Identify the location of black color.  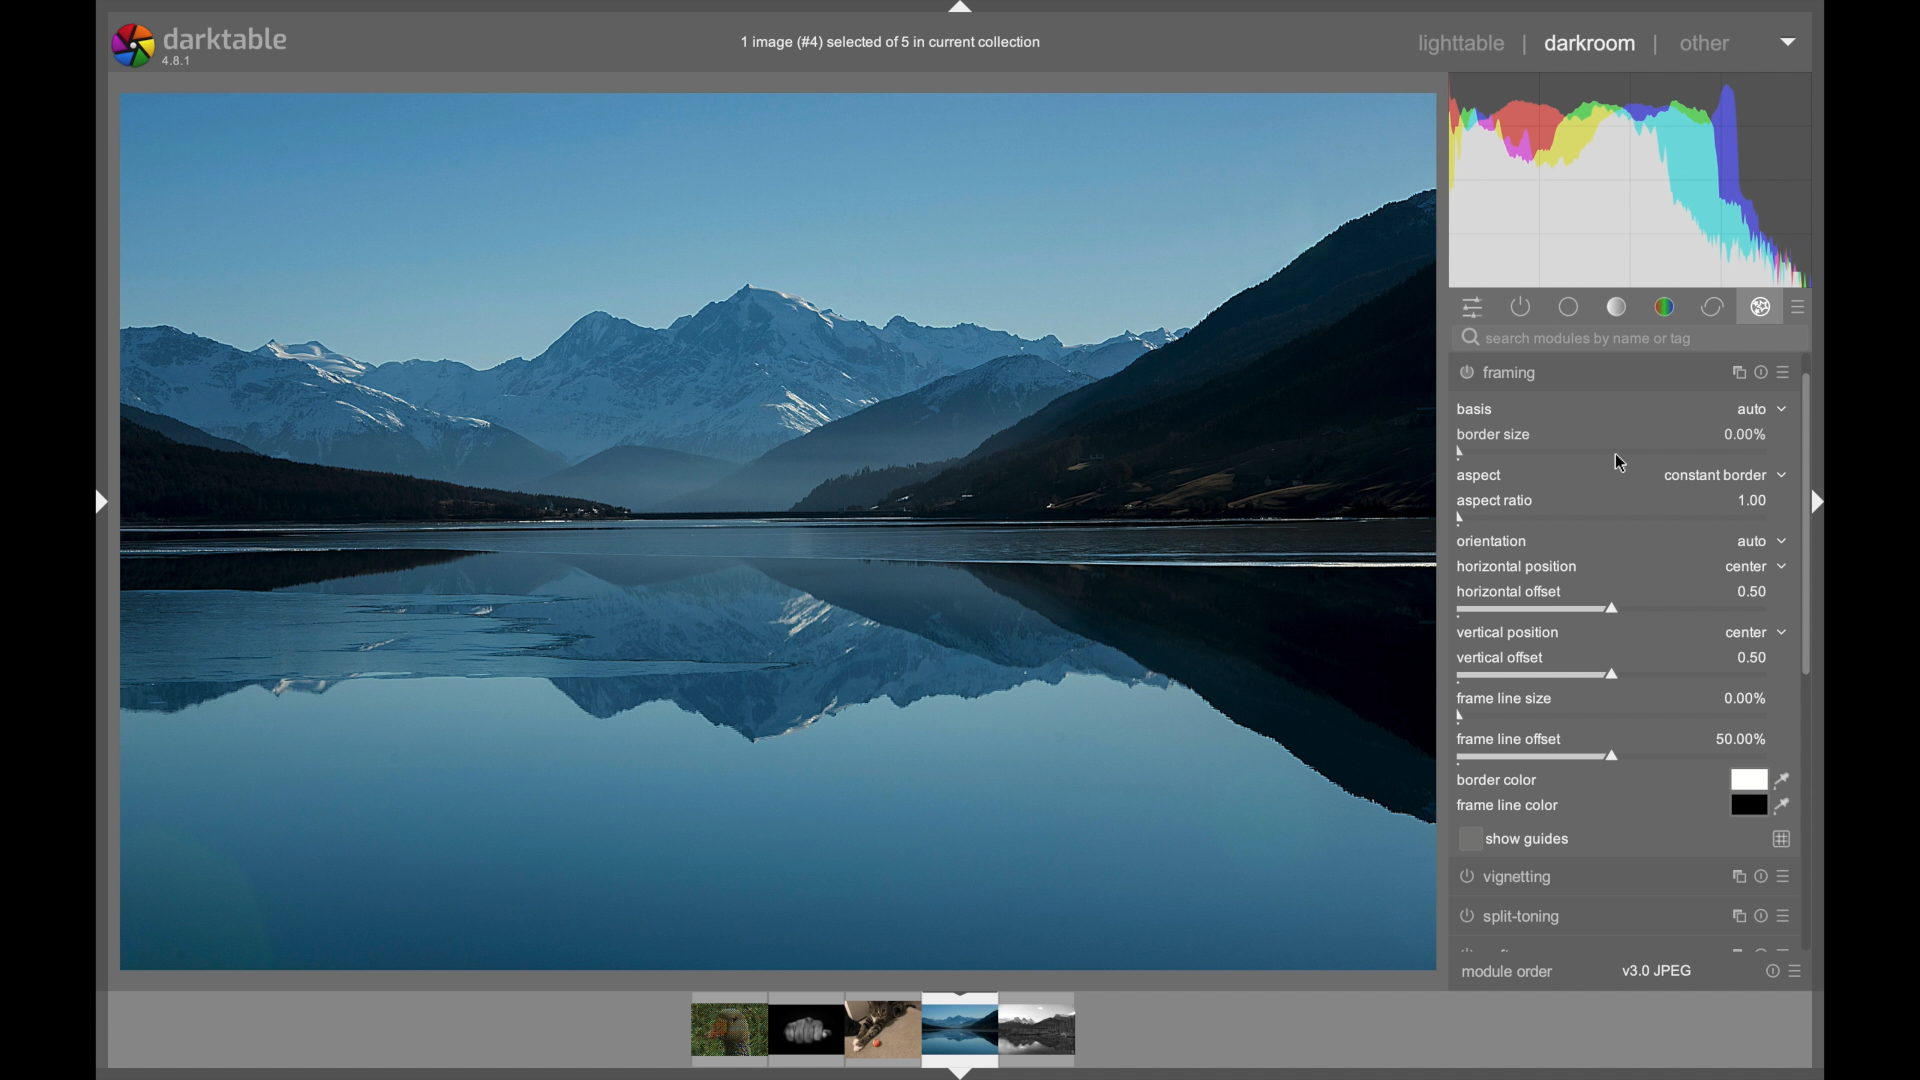
(1746, 806).